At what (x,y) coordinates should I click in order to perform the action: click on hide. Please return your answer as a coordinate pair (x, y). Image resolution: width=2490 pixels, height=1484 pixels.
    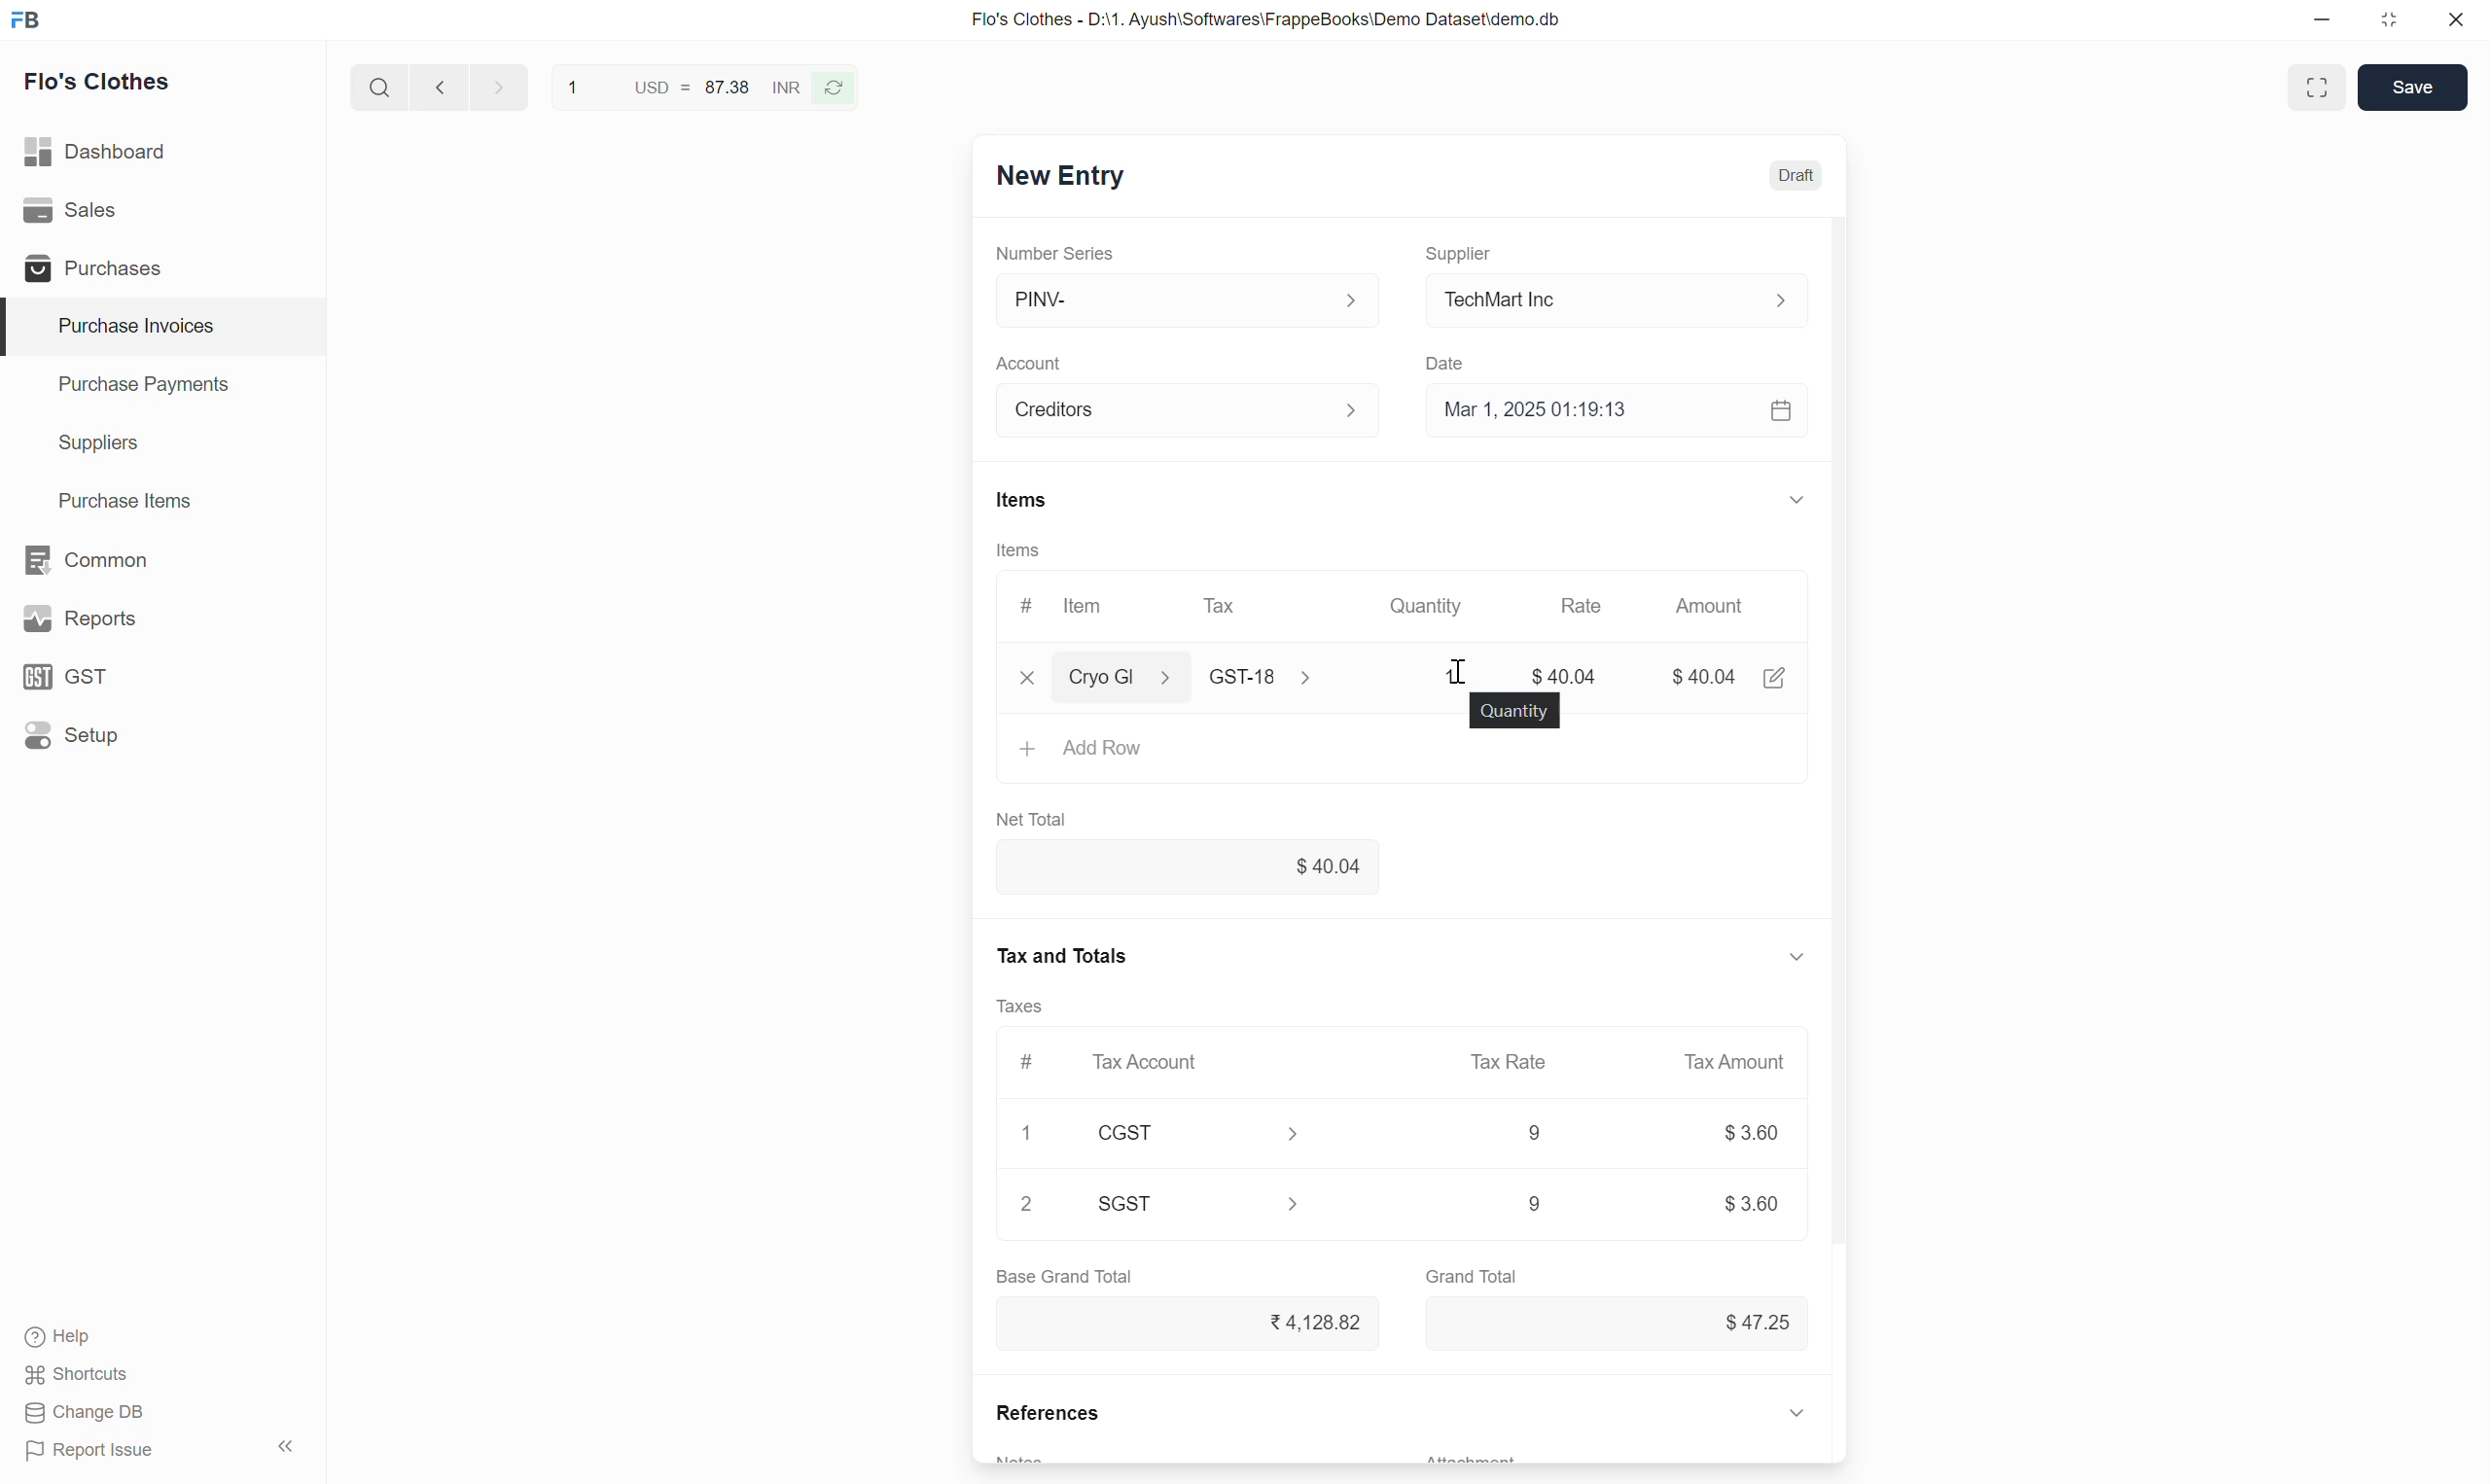
    Looking at the image, I should click on (283, 1443).